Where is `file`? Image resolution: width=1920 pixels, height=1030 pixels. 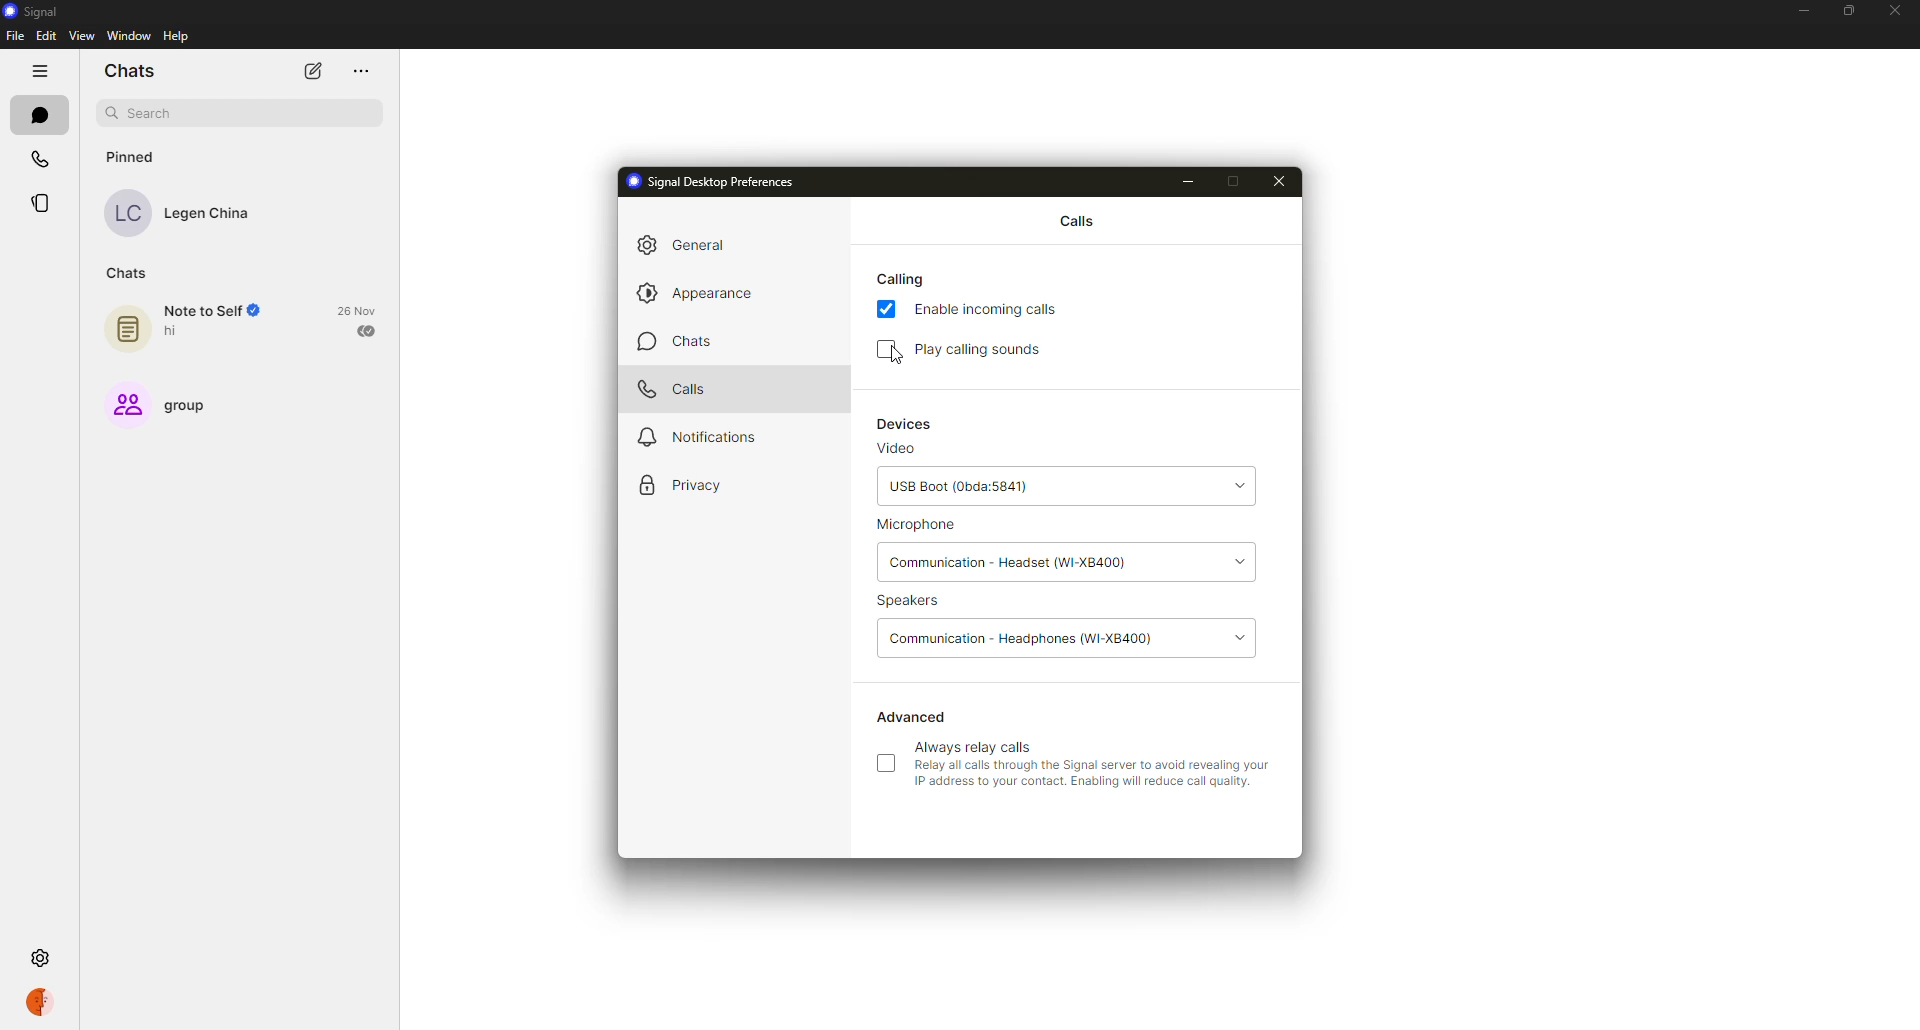
file is located at coordinates (14, 36).